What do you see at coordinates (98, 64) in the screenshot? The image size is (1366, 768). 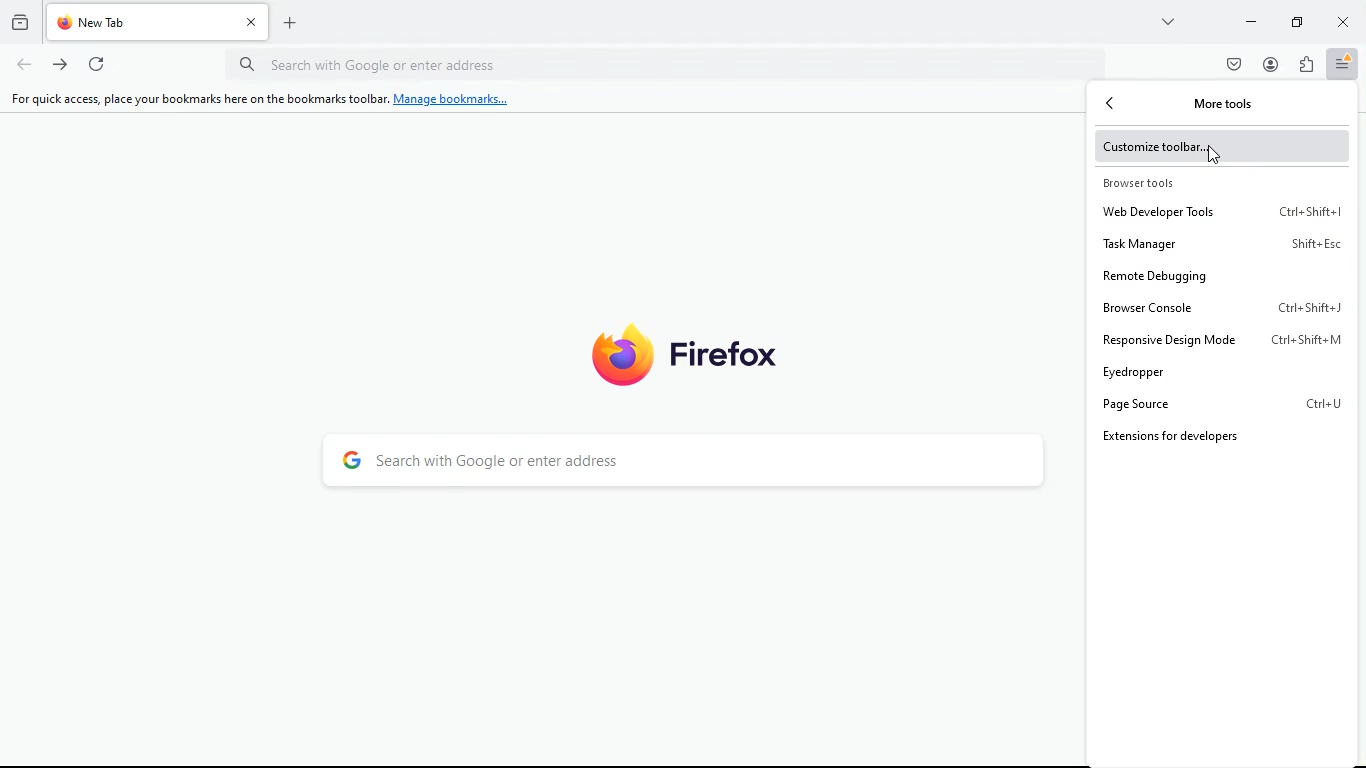 I see `refresh` at bounding box center [98, 64].